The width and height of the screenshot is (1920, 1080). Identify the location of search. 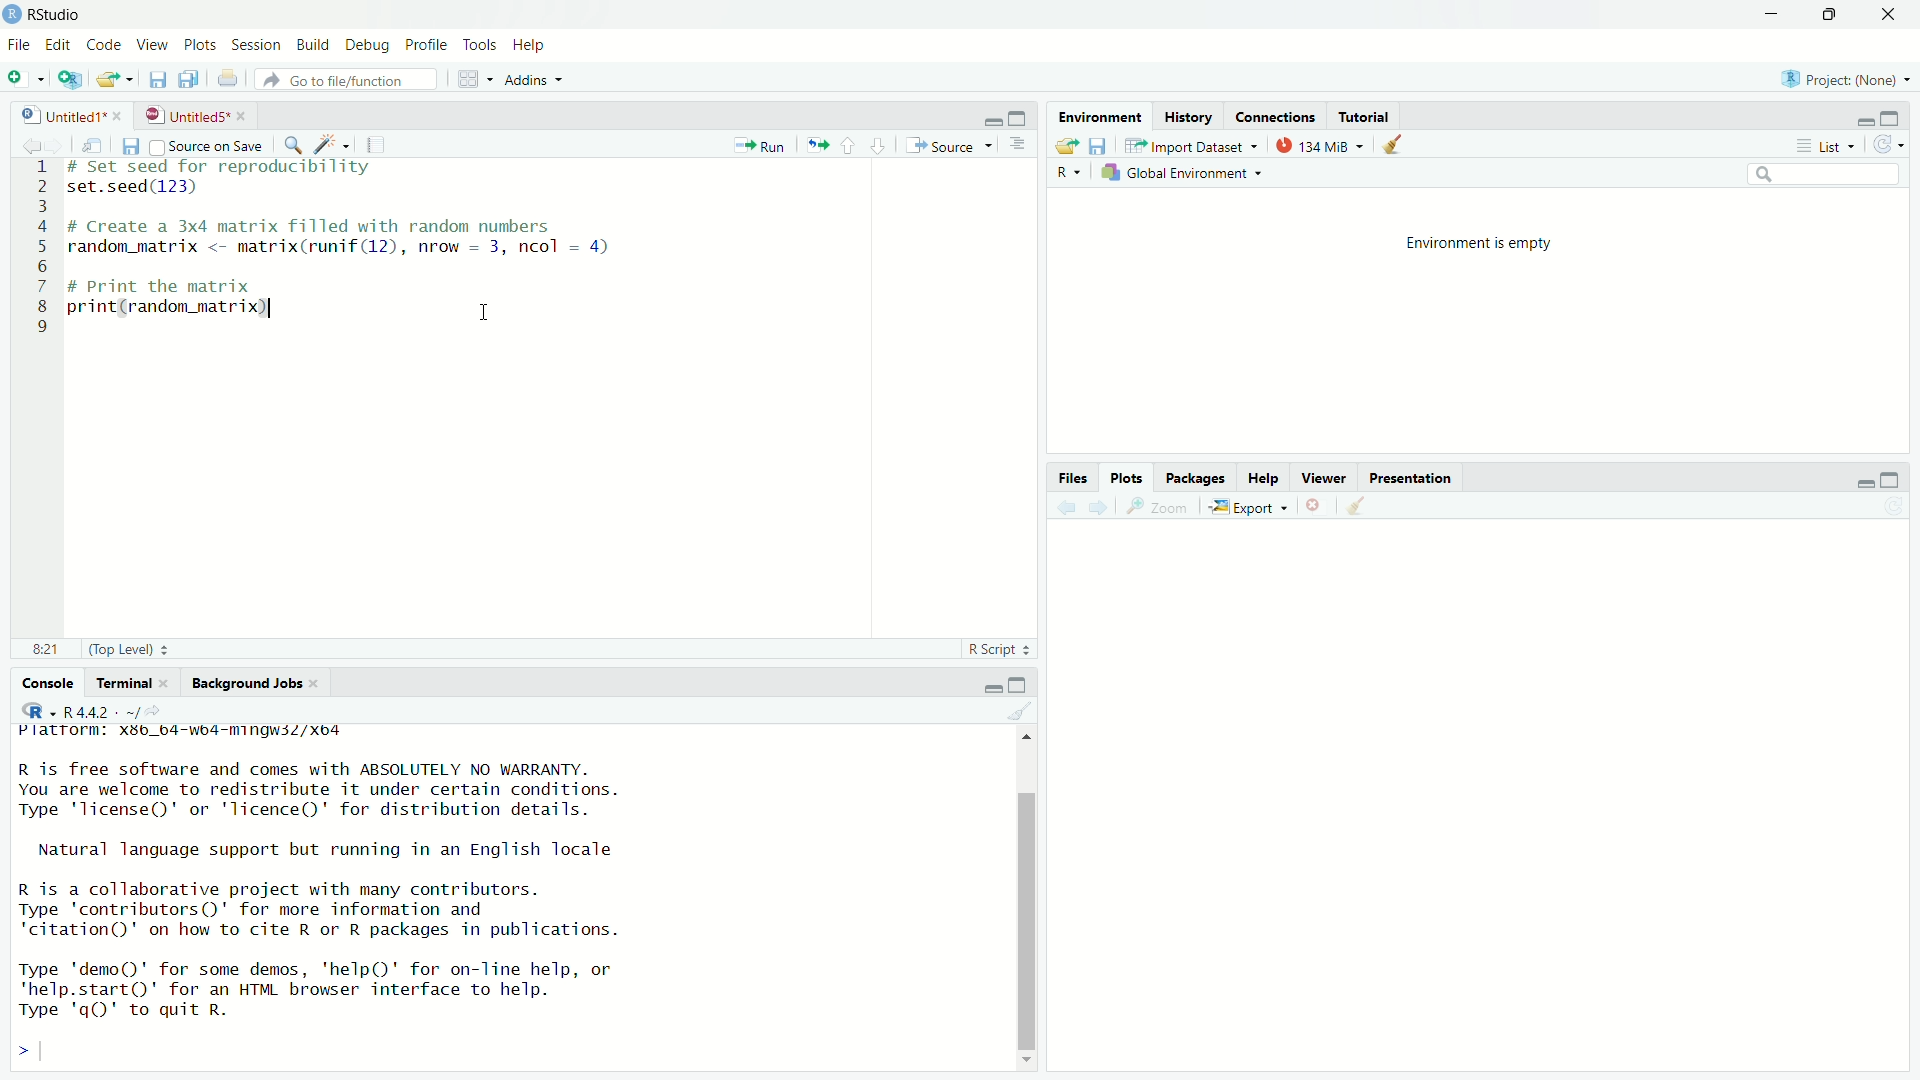
(1819, 179).